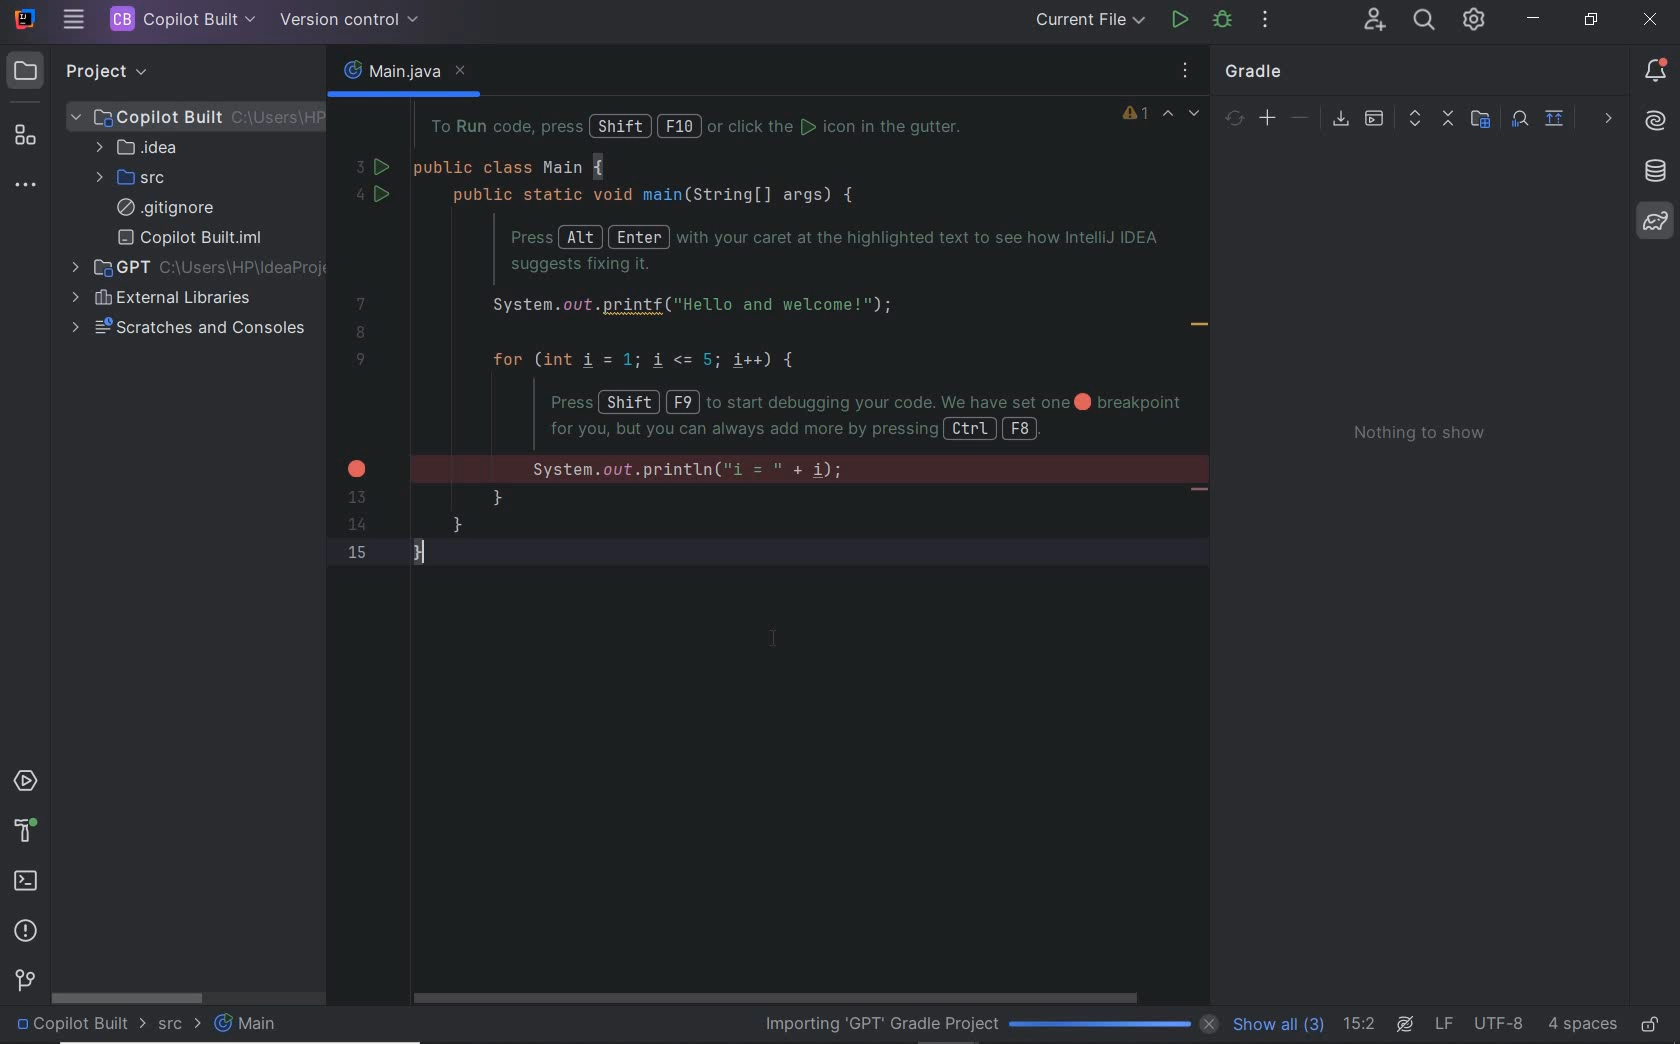  Describe the element at coordinates (1476, 20) in the screenshot. I see `IDE & PROJECT SETTINGS` at that location.